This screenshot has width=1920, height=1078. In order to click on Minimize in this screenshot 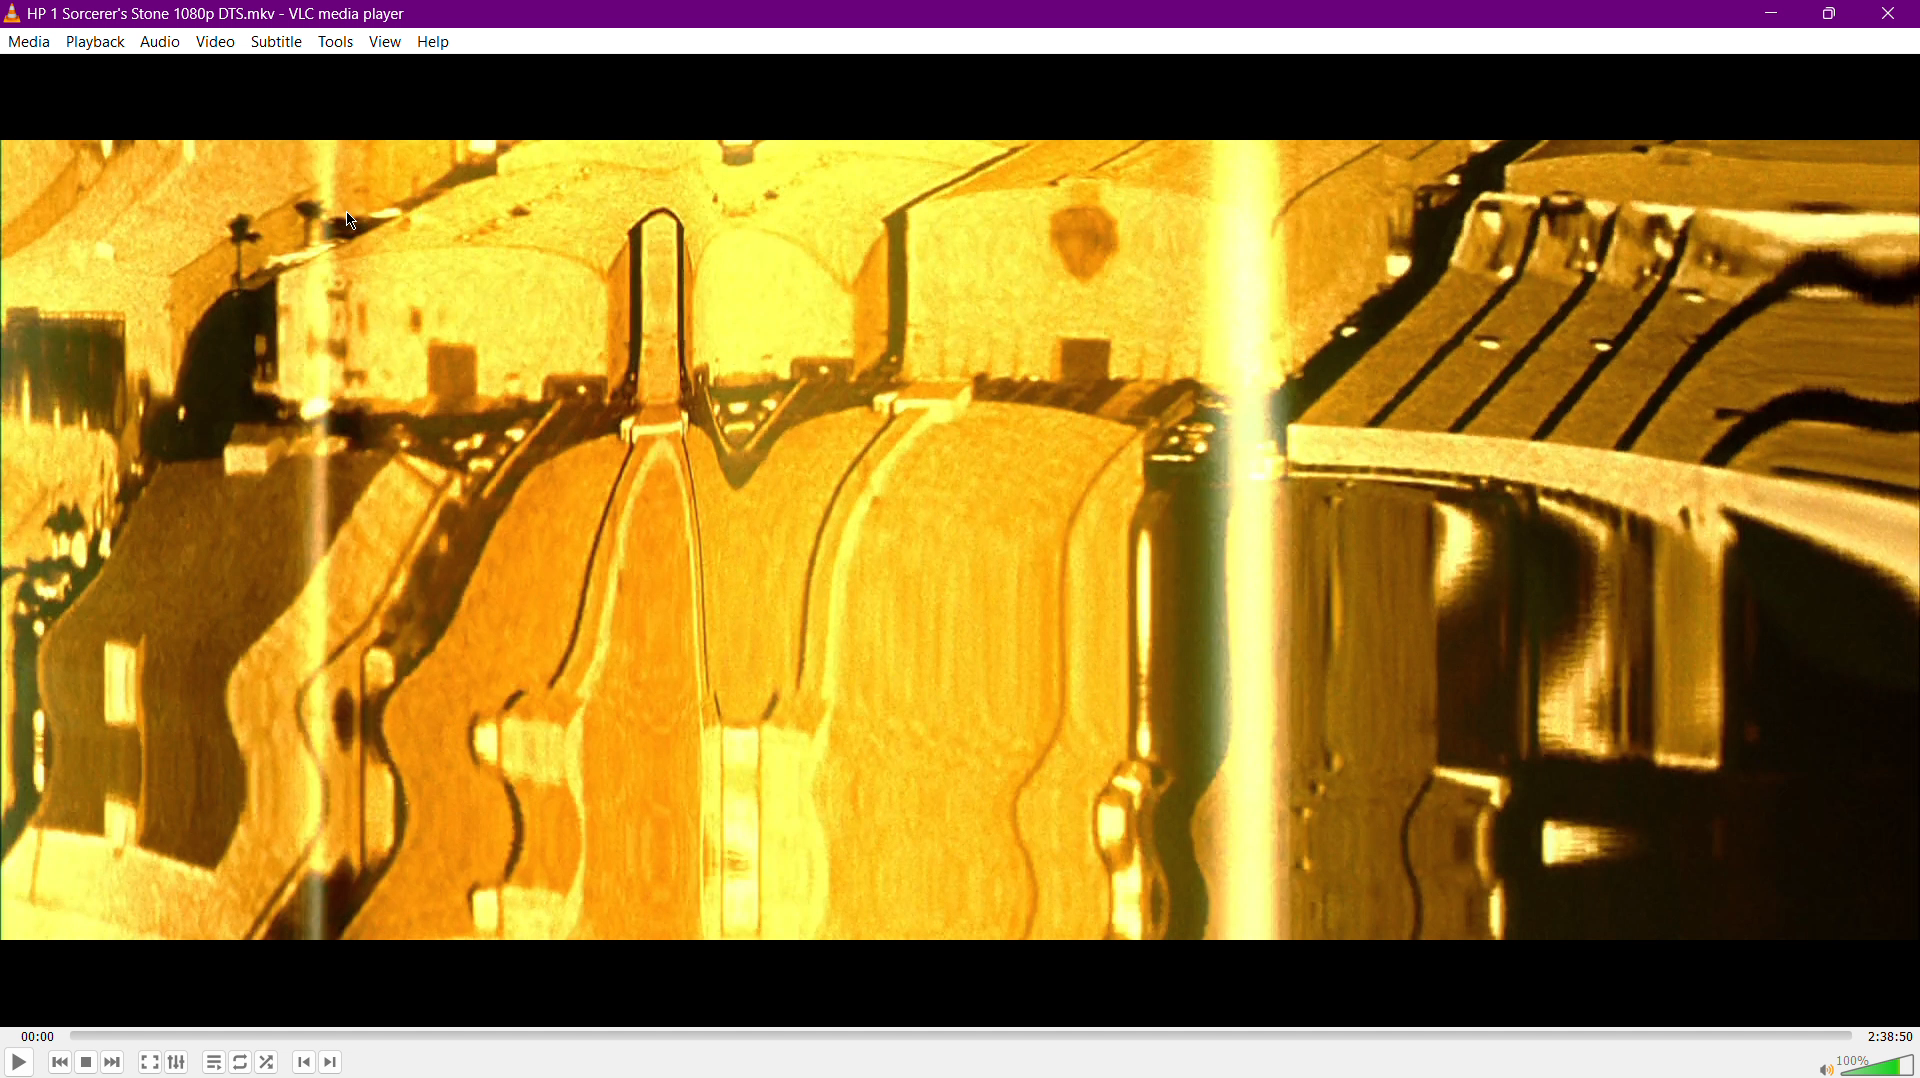, I will do `click(1771, 14)`.